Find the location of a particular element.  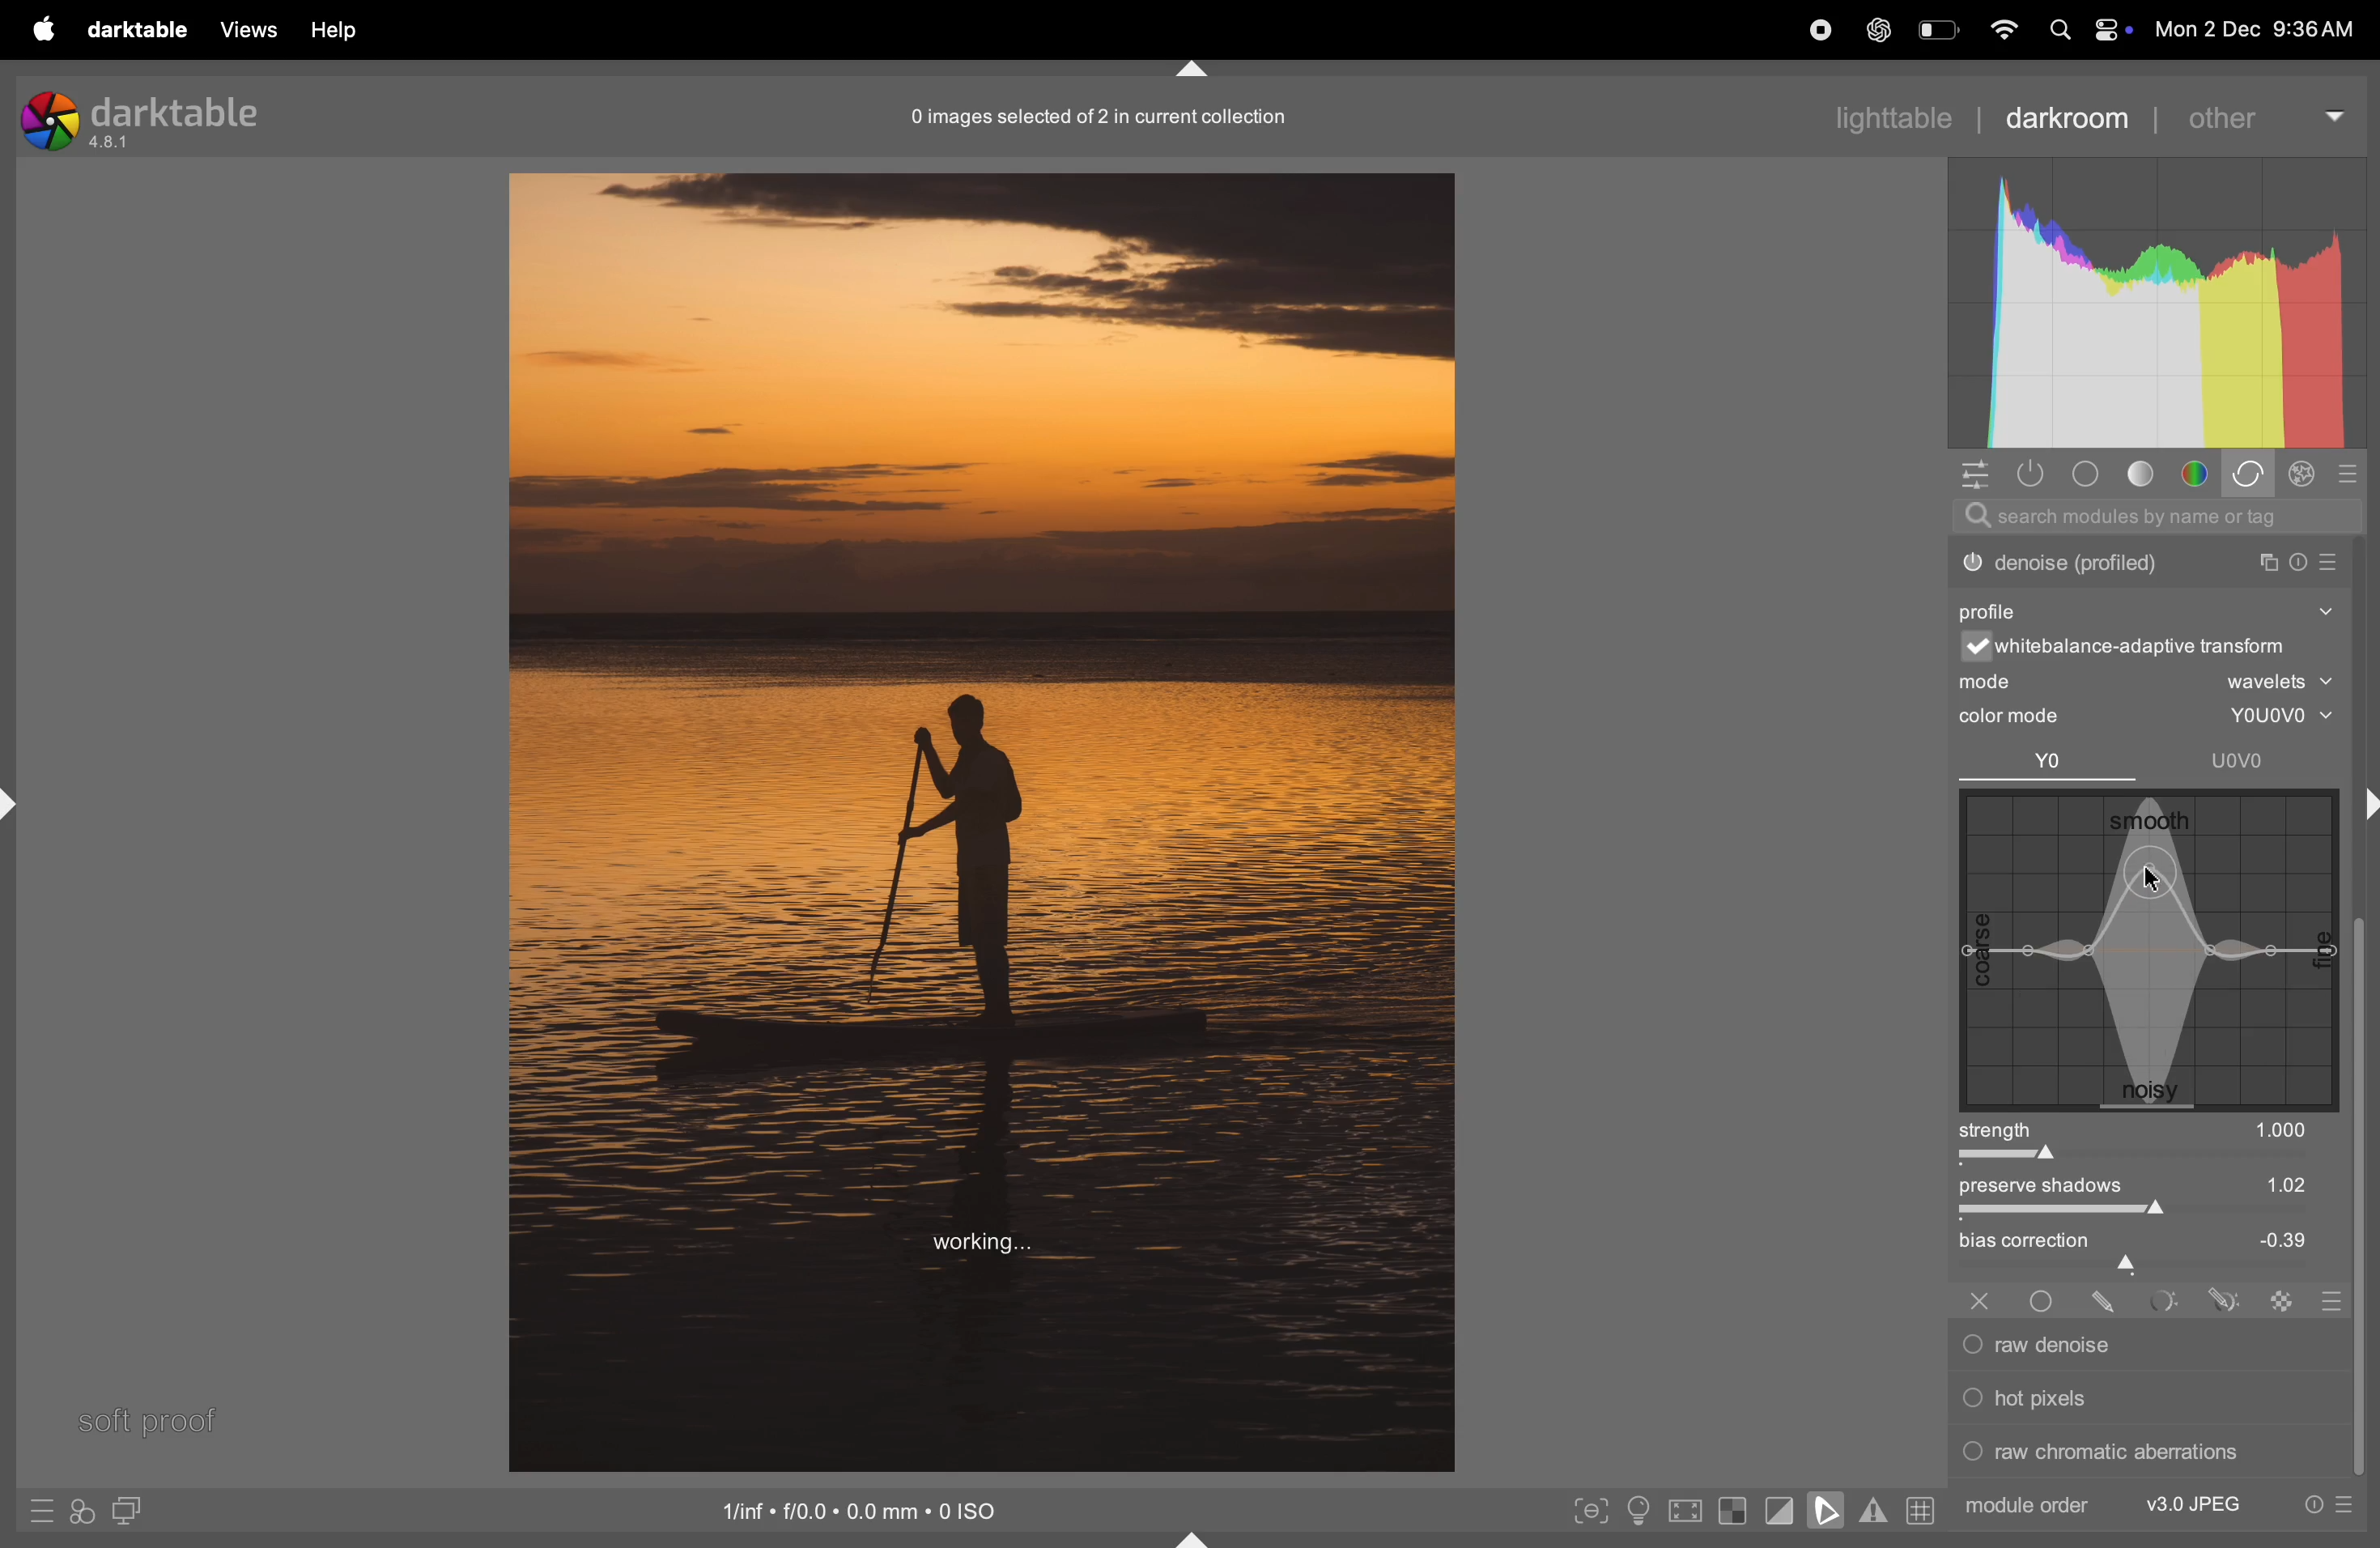

toggle gamut checking is located at coordinates (1872, 1514).